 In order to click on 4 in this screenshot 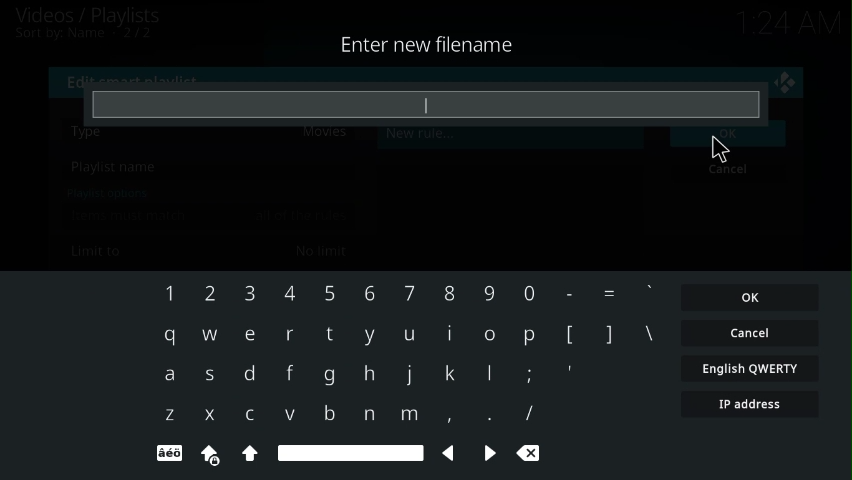, I will do `click(289, 292)`.